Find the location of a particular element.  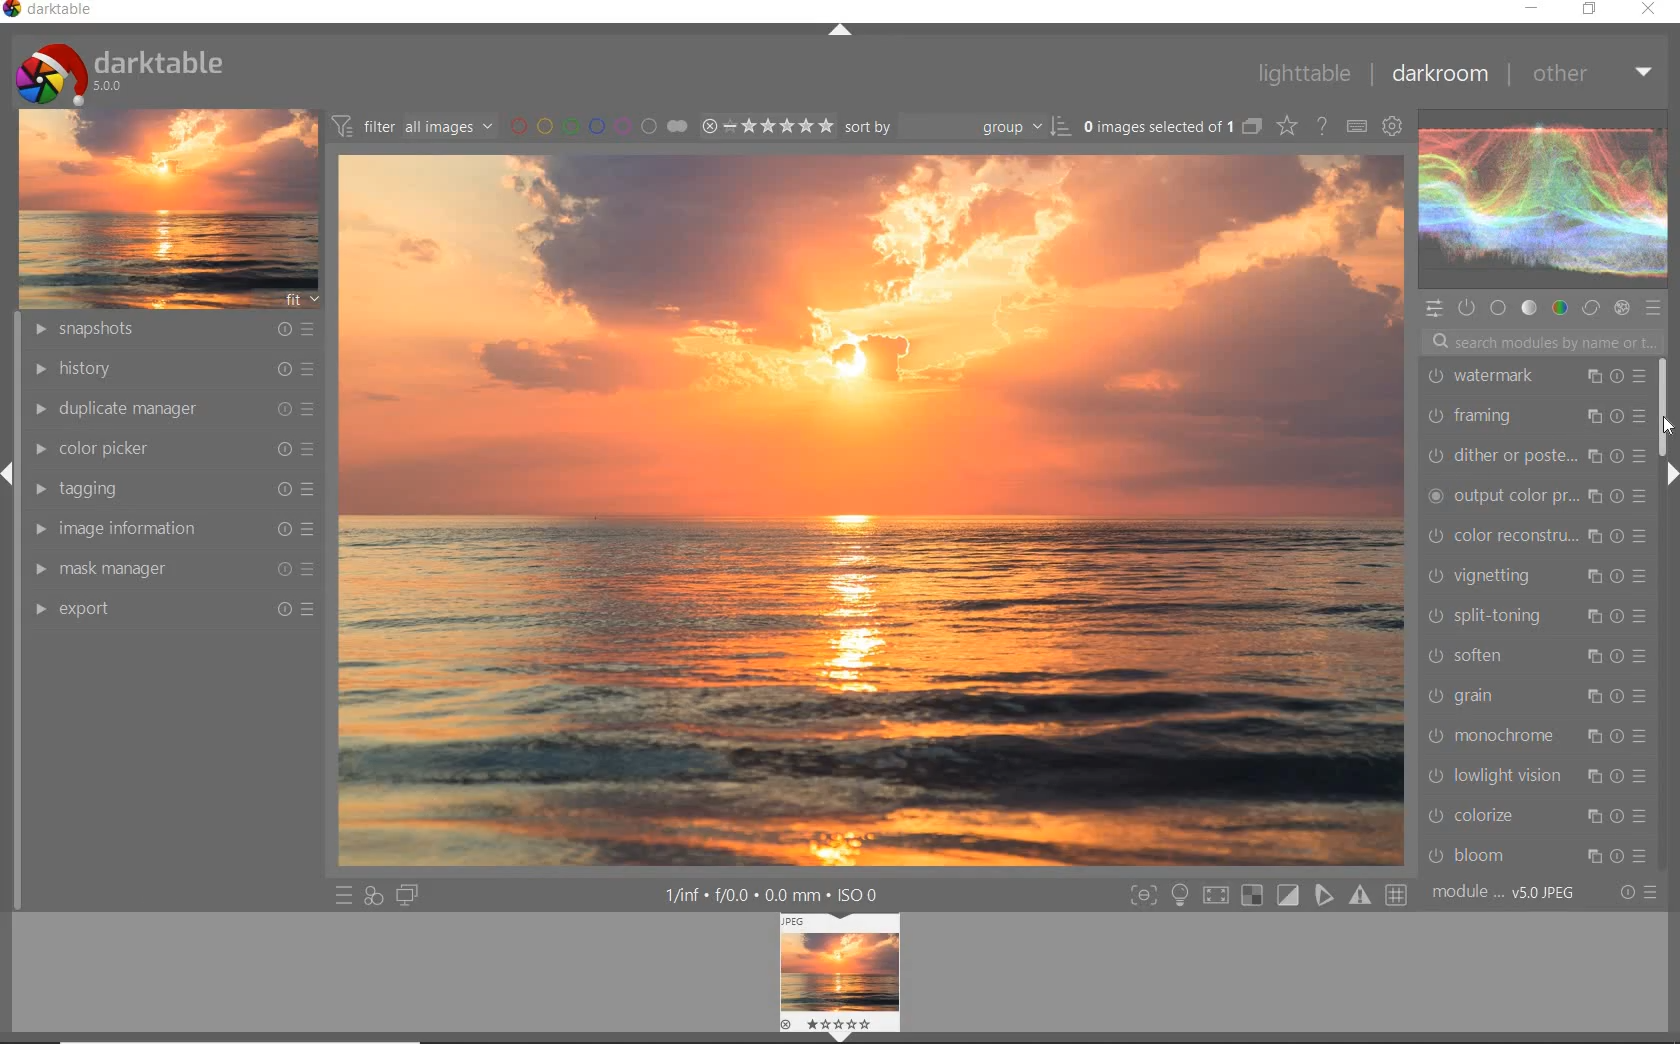

SOFTEN is located at coordinates (1538, 657).